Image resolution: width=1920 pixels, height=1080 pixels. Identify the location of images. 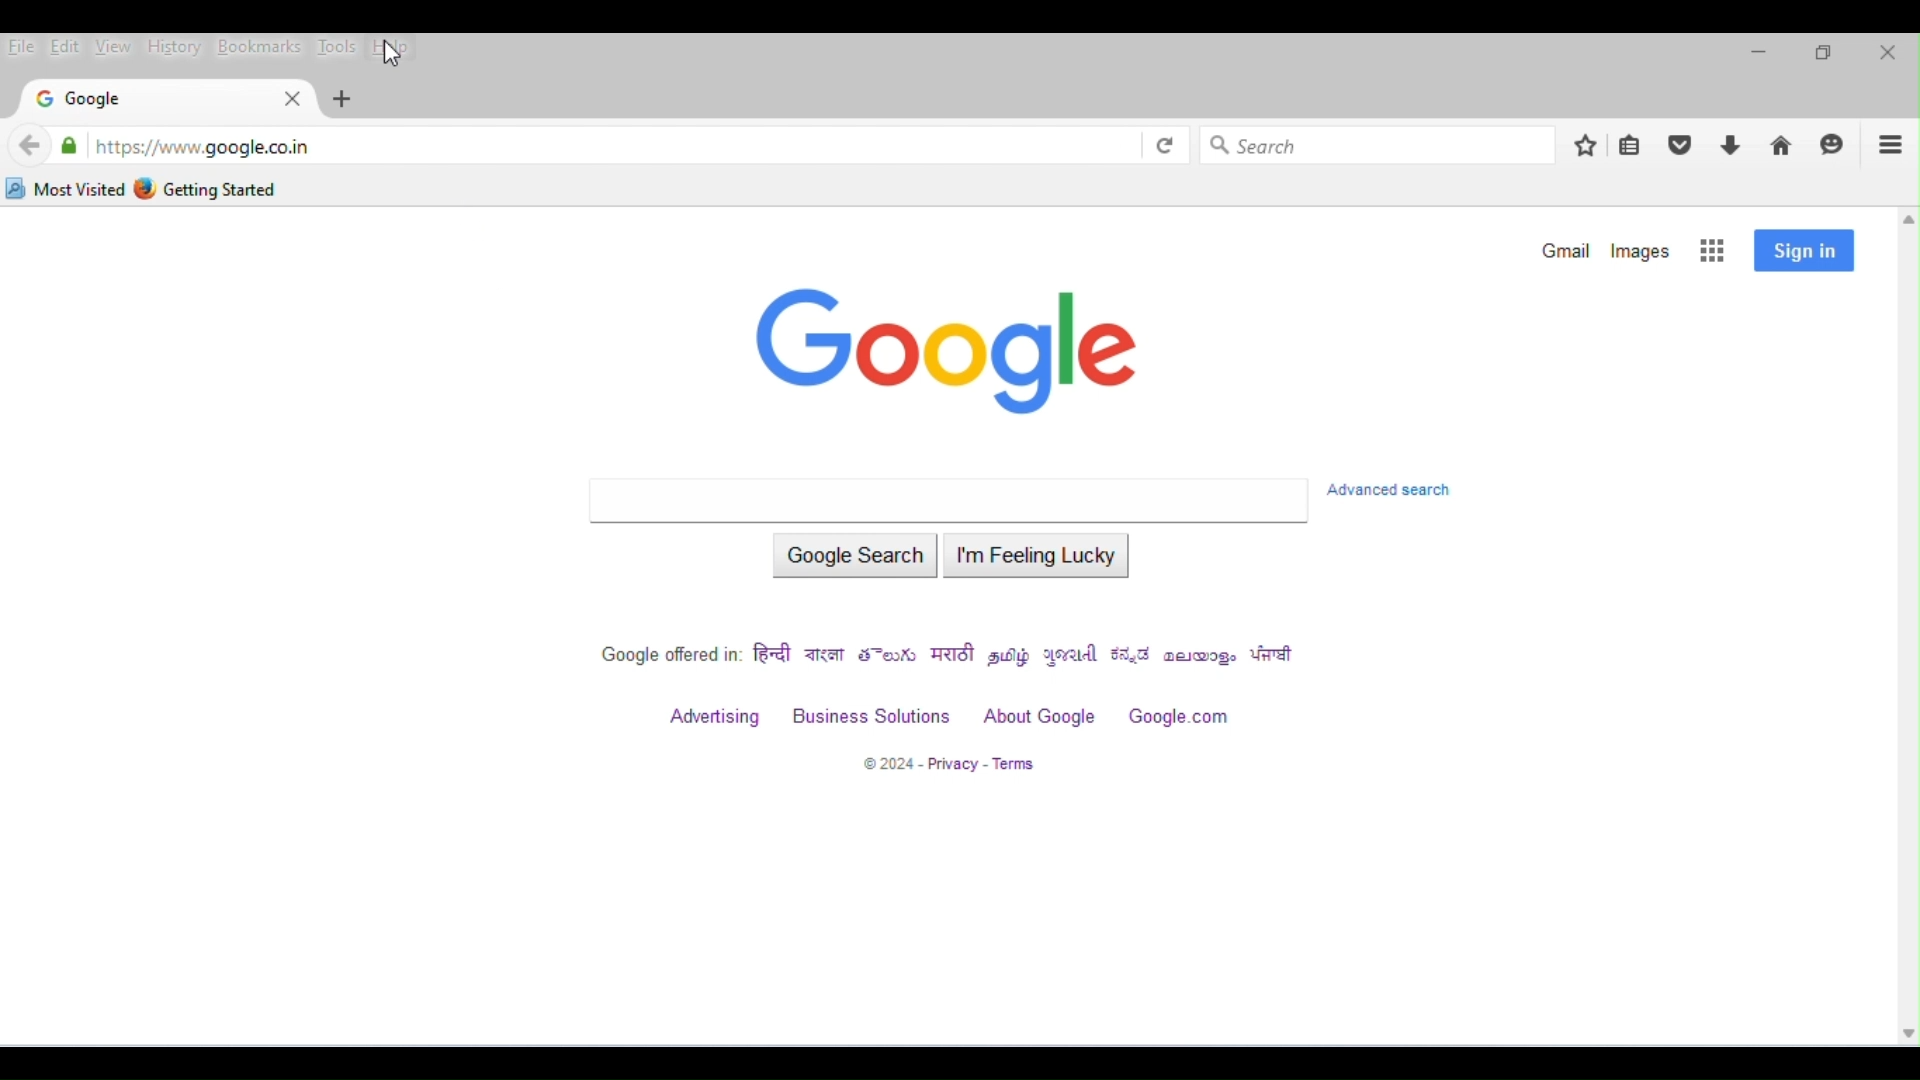
(1643, 250).